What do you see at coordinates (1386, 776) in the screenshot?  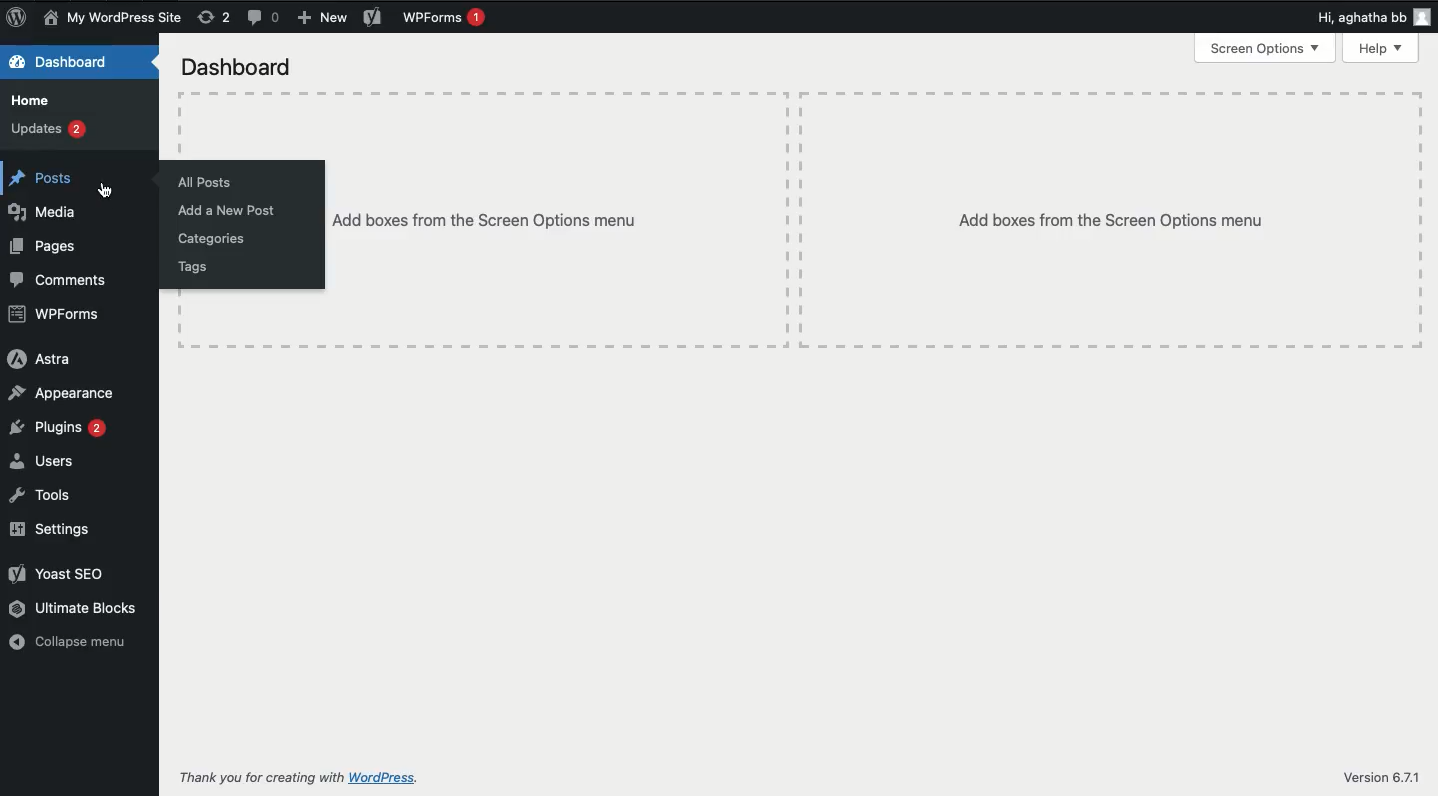 I see `Version 6.7.1` at bounding box center [1386, 776].